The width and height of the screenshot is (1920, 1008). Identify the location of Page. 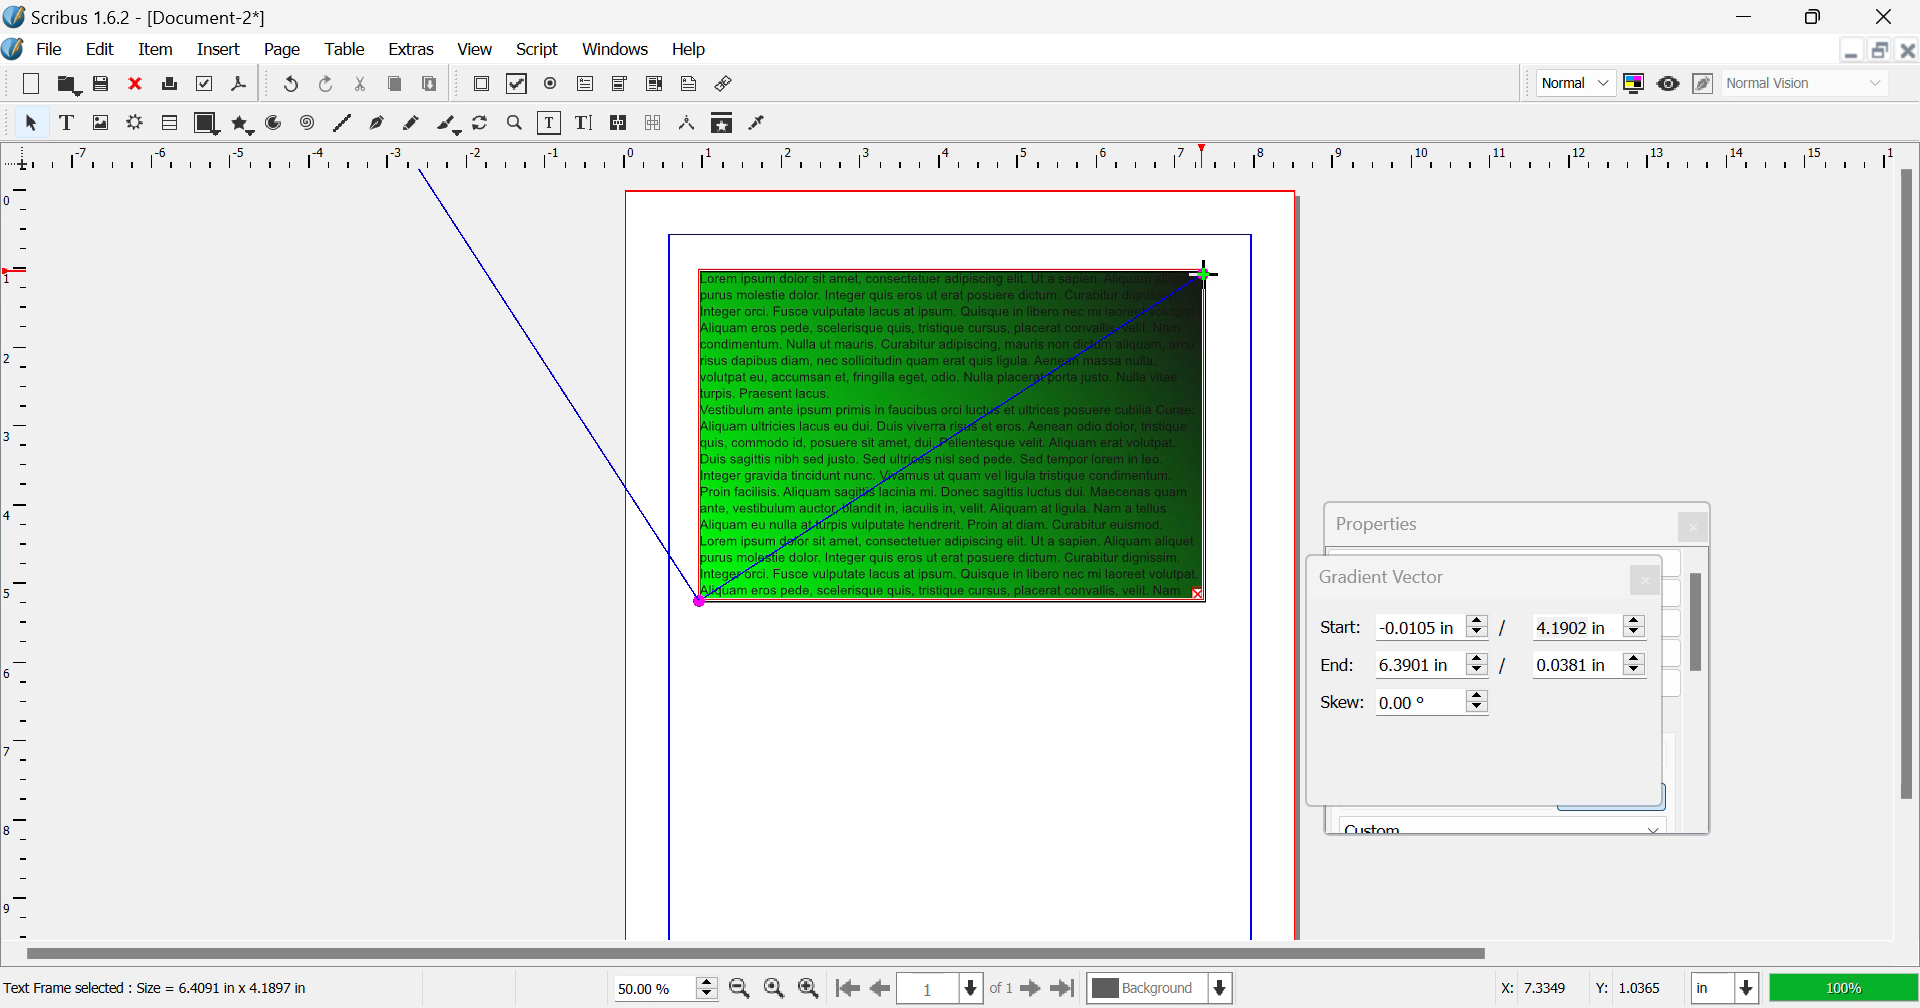
(281, 51).